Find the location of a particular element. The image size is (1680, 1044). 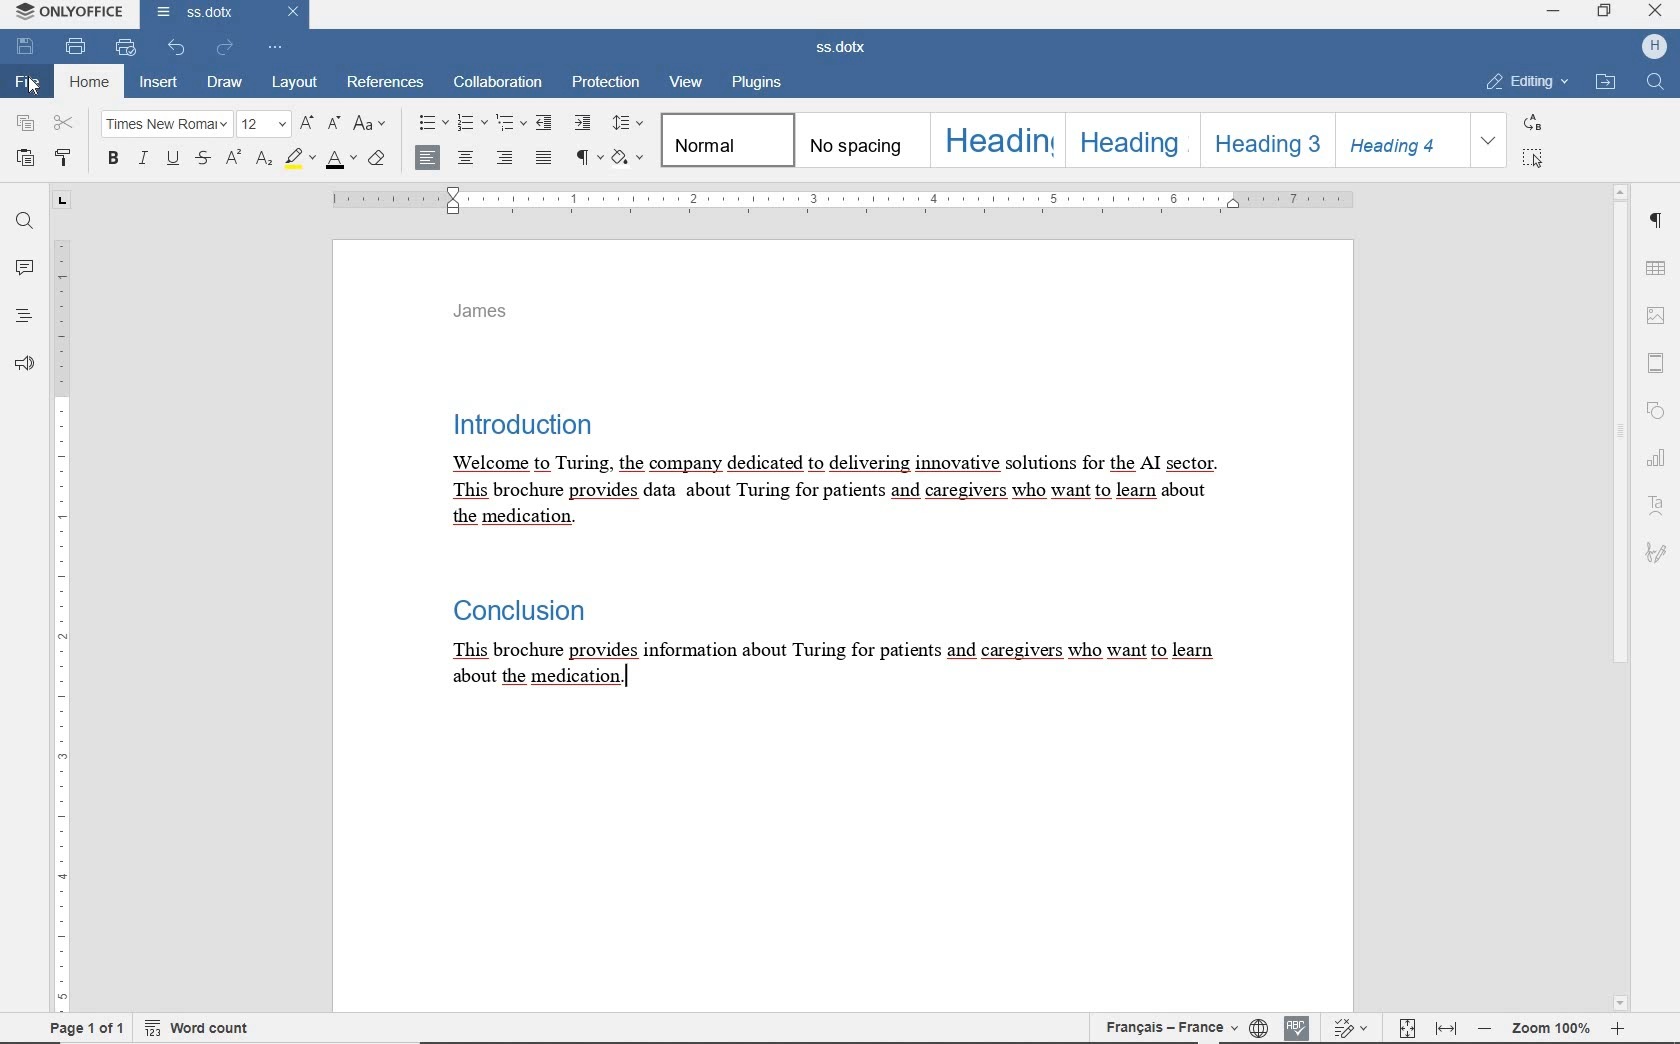

FONT COLOR is located at coordinates (340, 162).